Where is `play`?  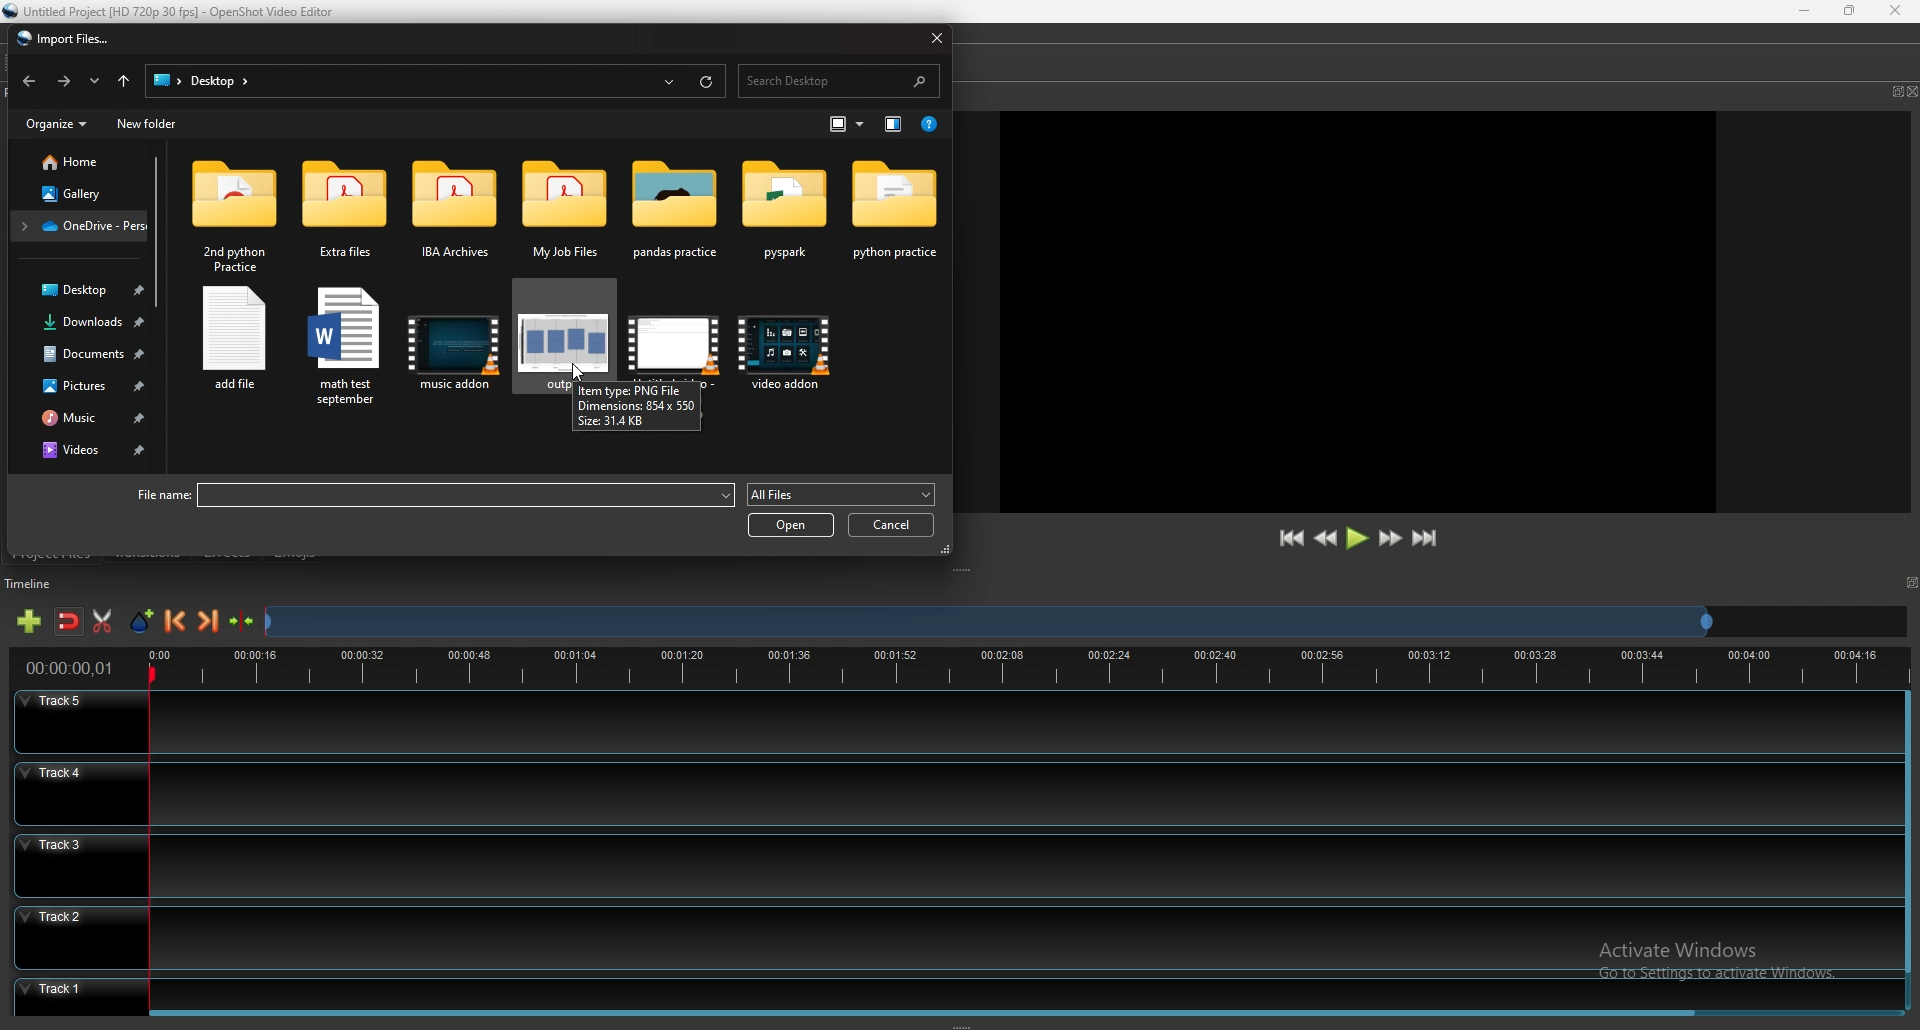
play is located at coordinates (1357, 537).